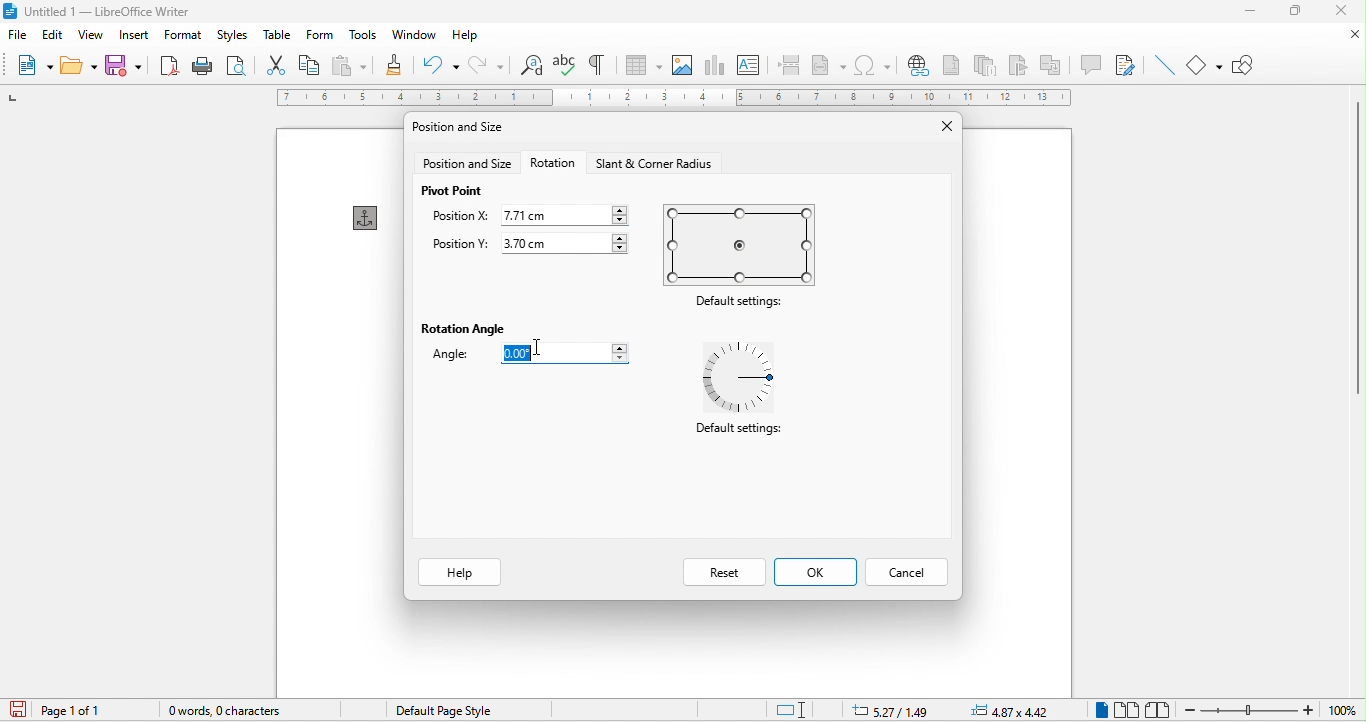 The image size is (1366, 722). Describe the element at coordinates (361, 216) in the screenshot. I see `anchor` at that location.